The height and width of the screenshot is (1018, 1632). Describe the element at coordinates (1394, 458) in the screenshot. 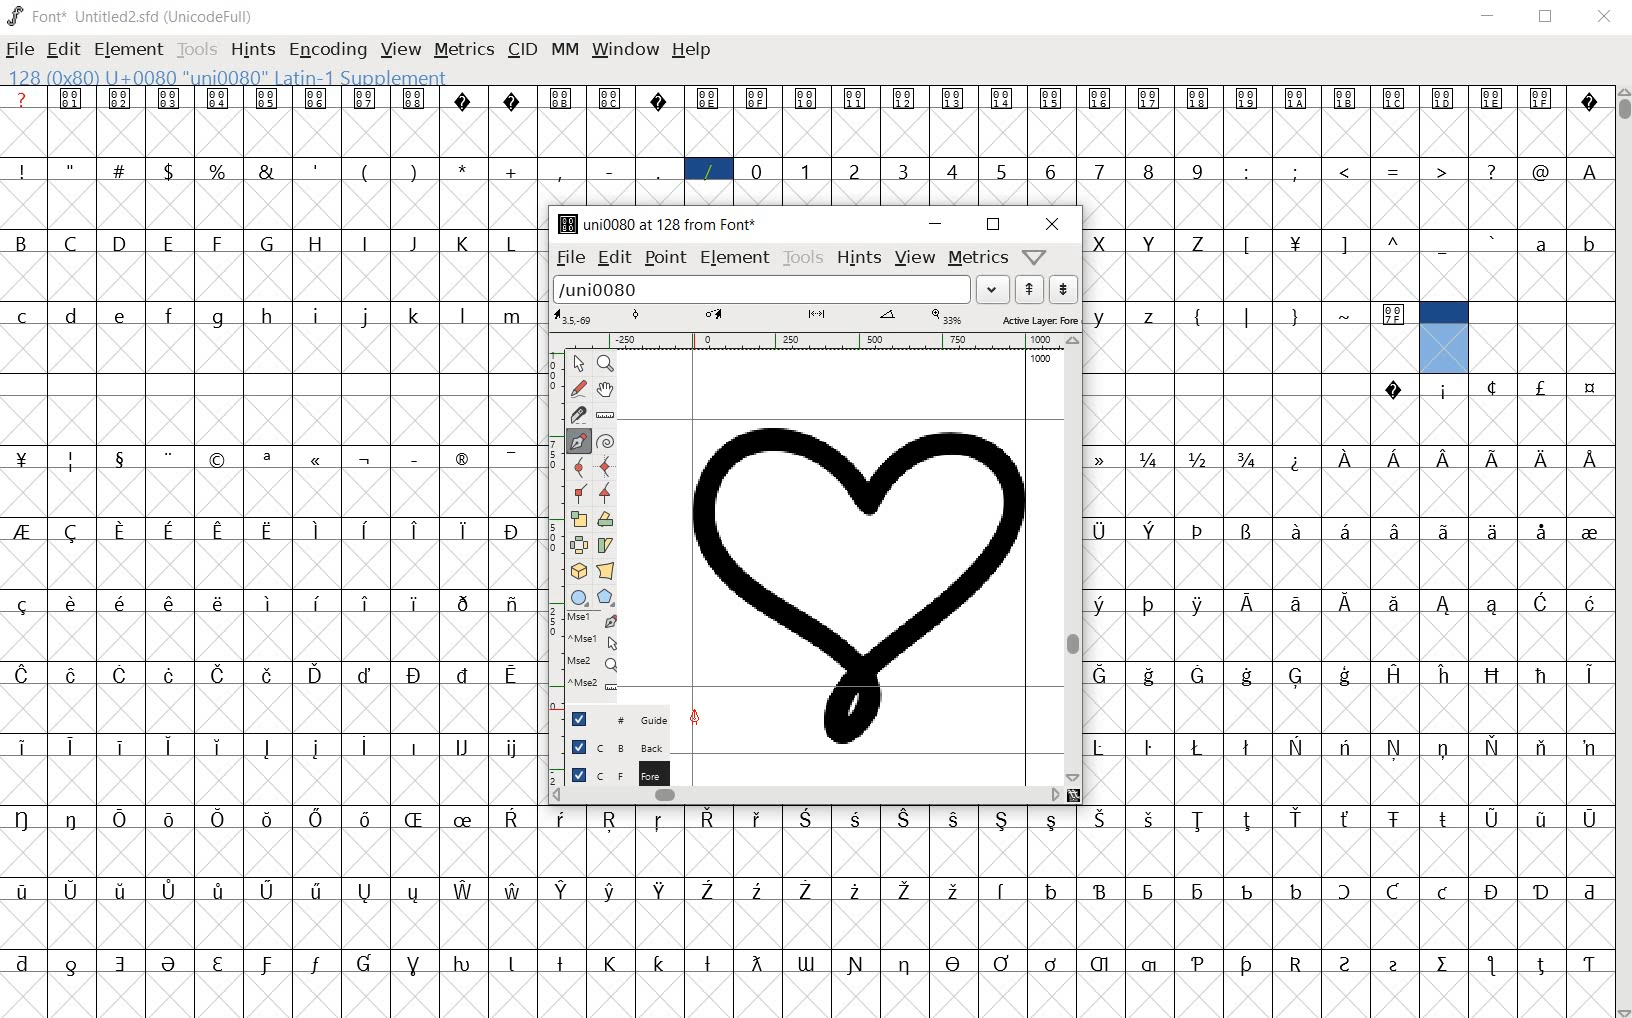

I see `glyph` at that location.